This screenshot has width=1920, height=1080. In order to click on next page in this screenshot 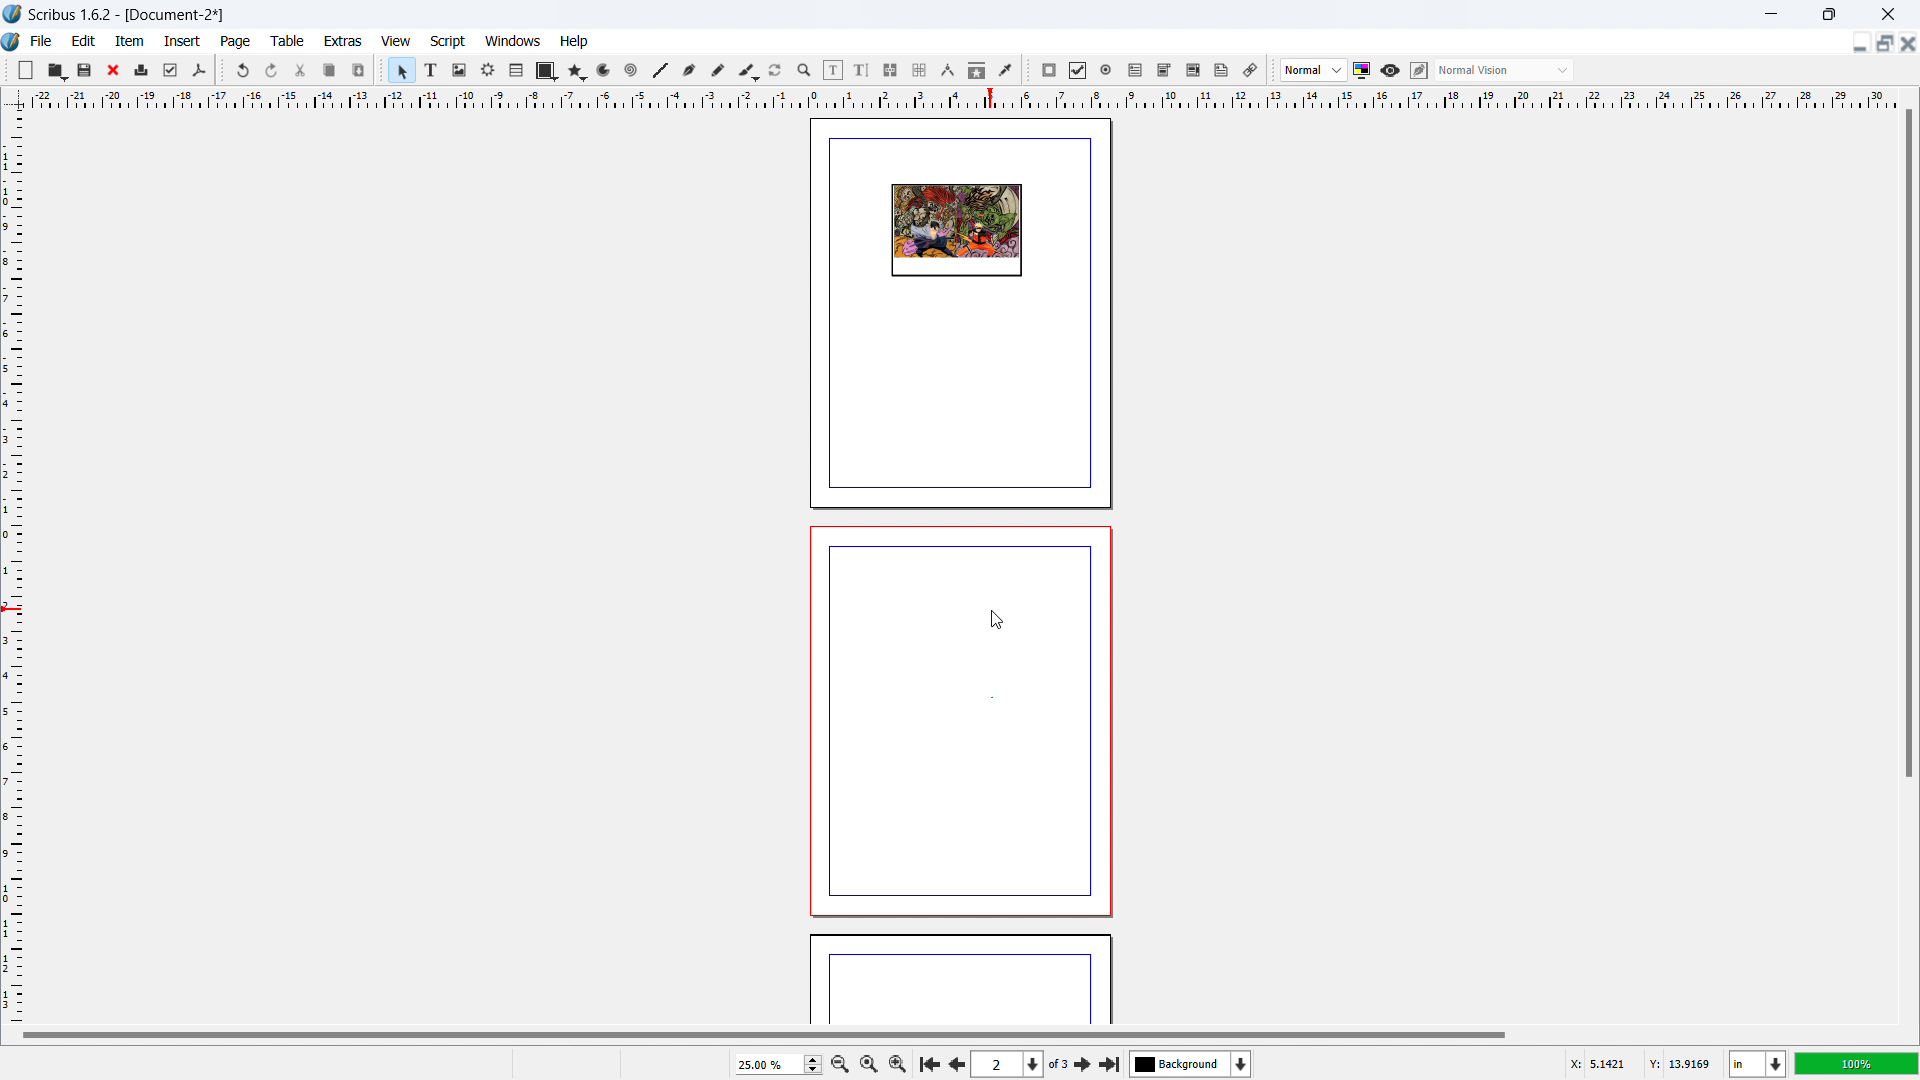, I will do `click(1084, 1063)`.